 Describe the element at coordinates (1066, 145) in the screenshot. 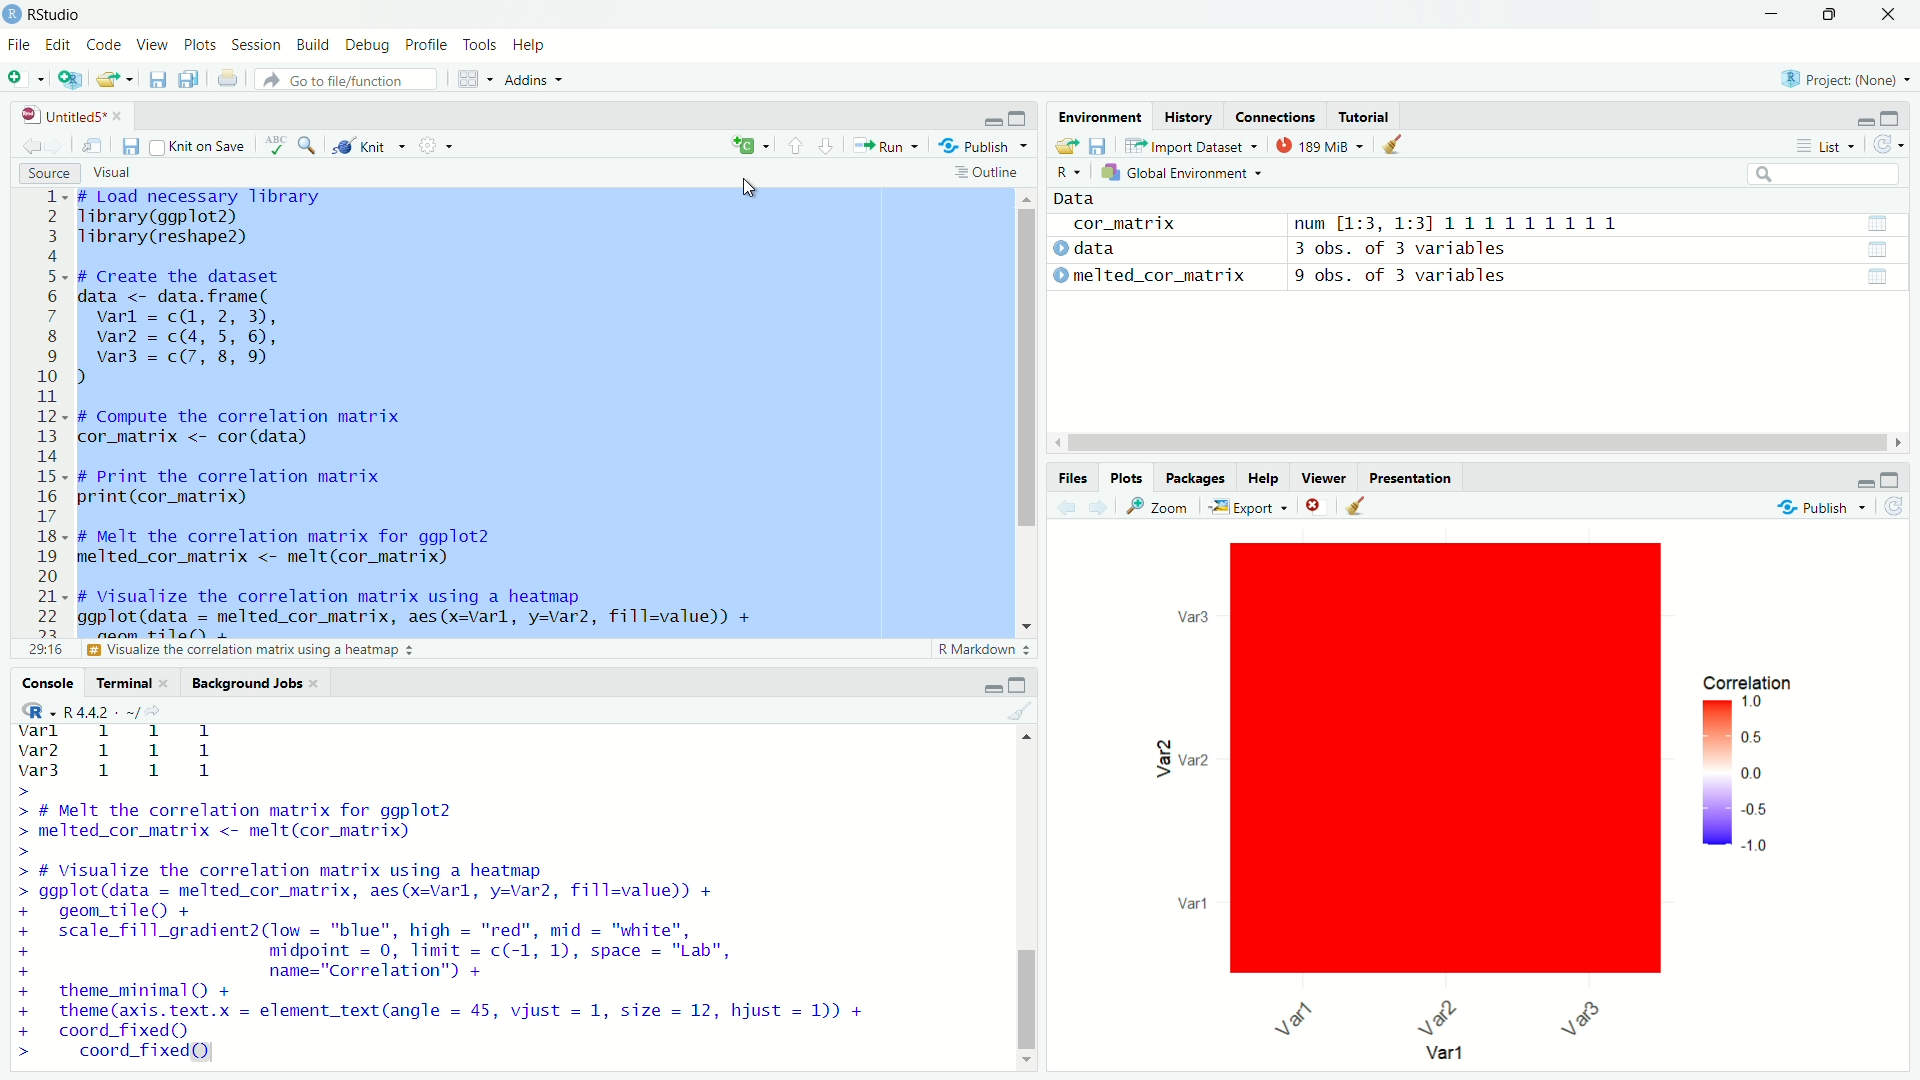

I see `load workspace` at that location.